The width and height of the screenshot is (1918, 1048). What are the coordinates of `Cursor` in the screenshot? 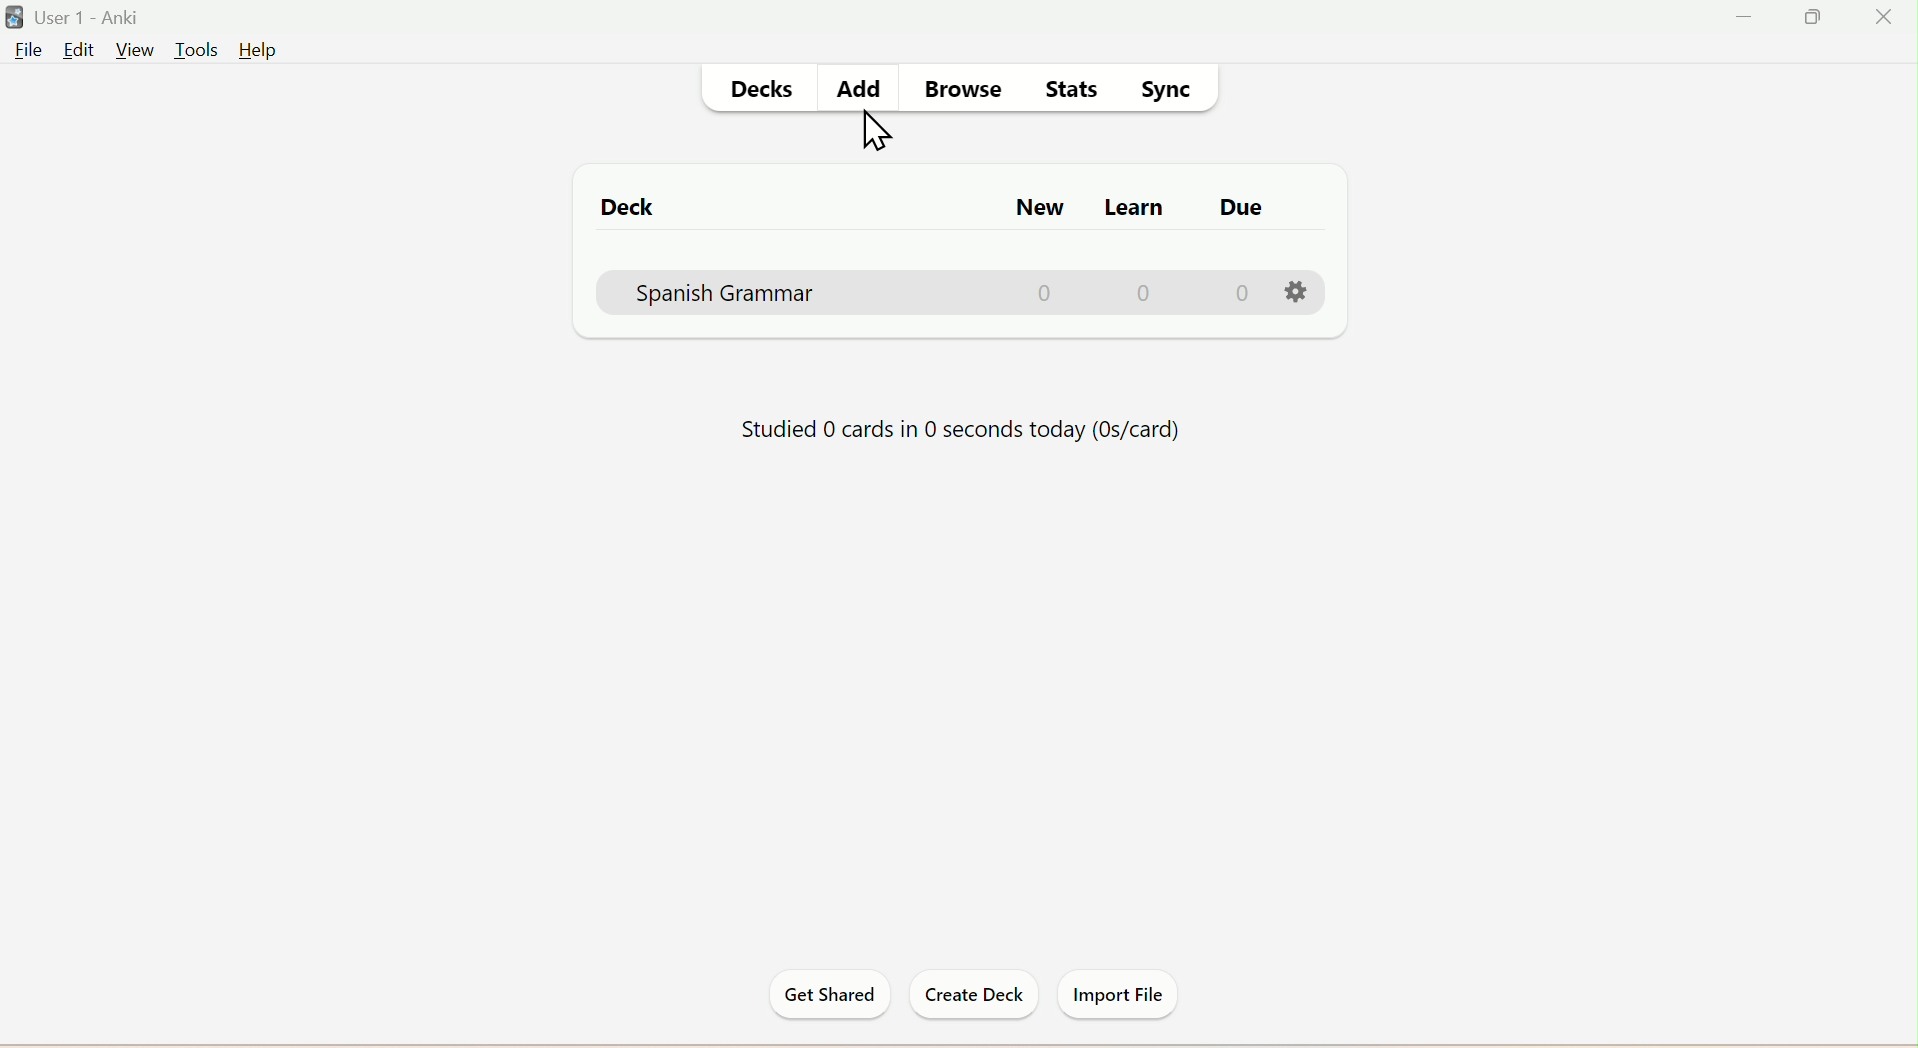 It's located at (876, 134).